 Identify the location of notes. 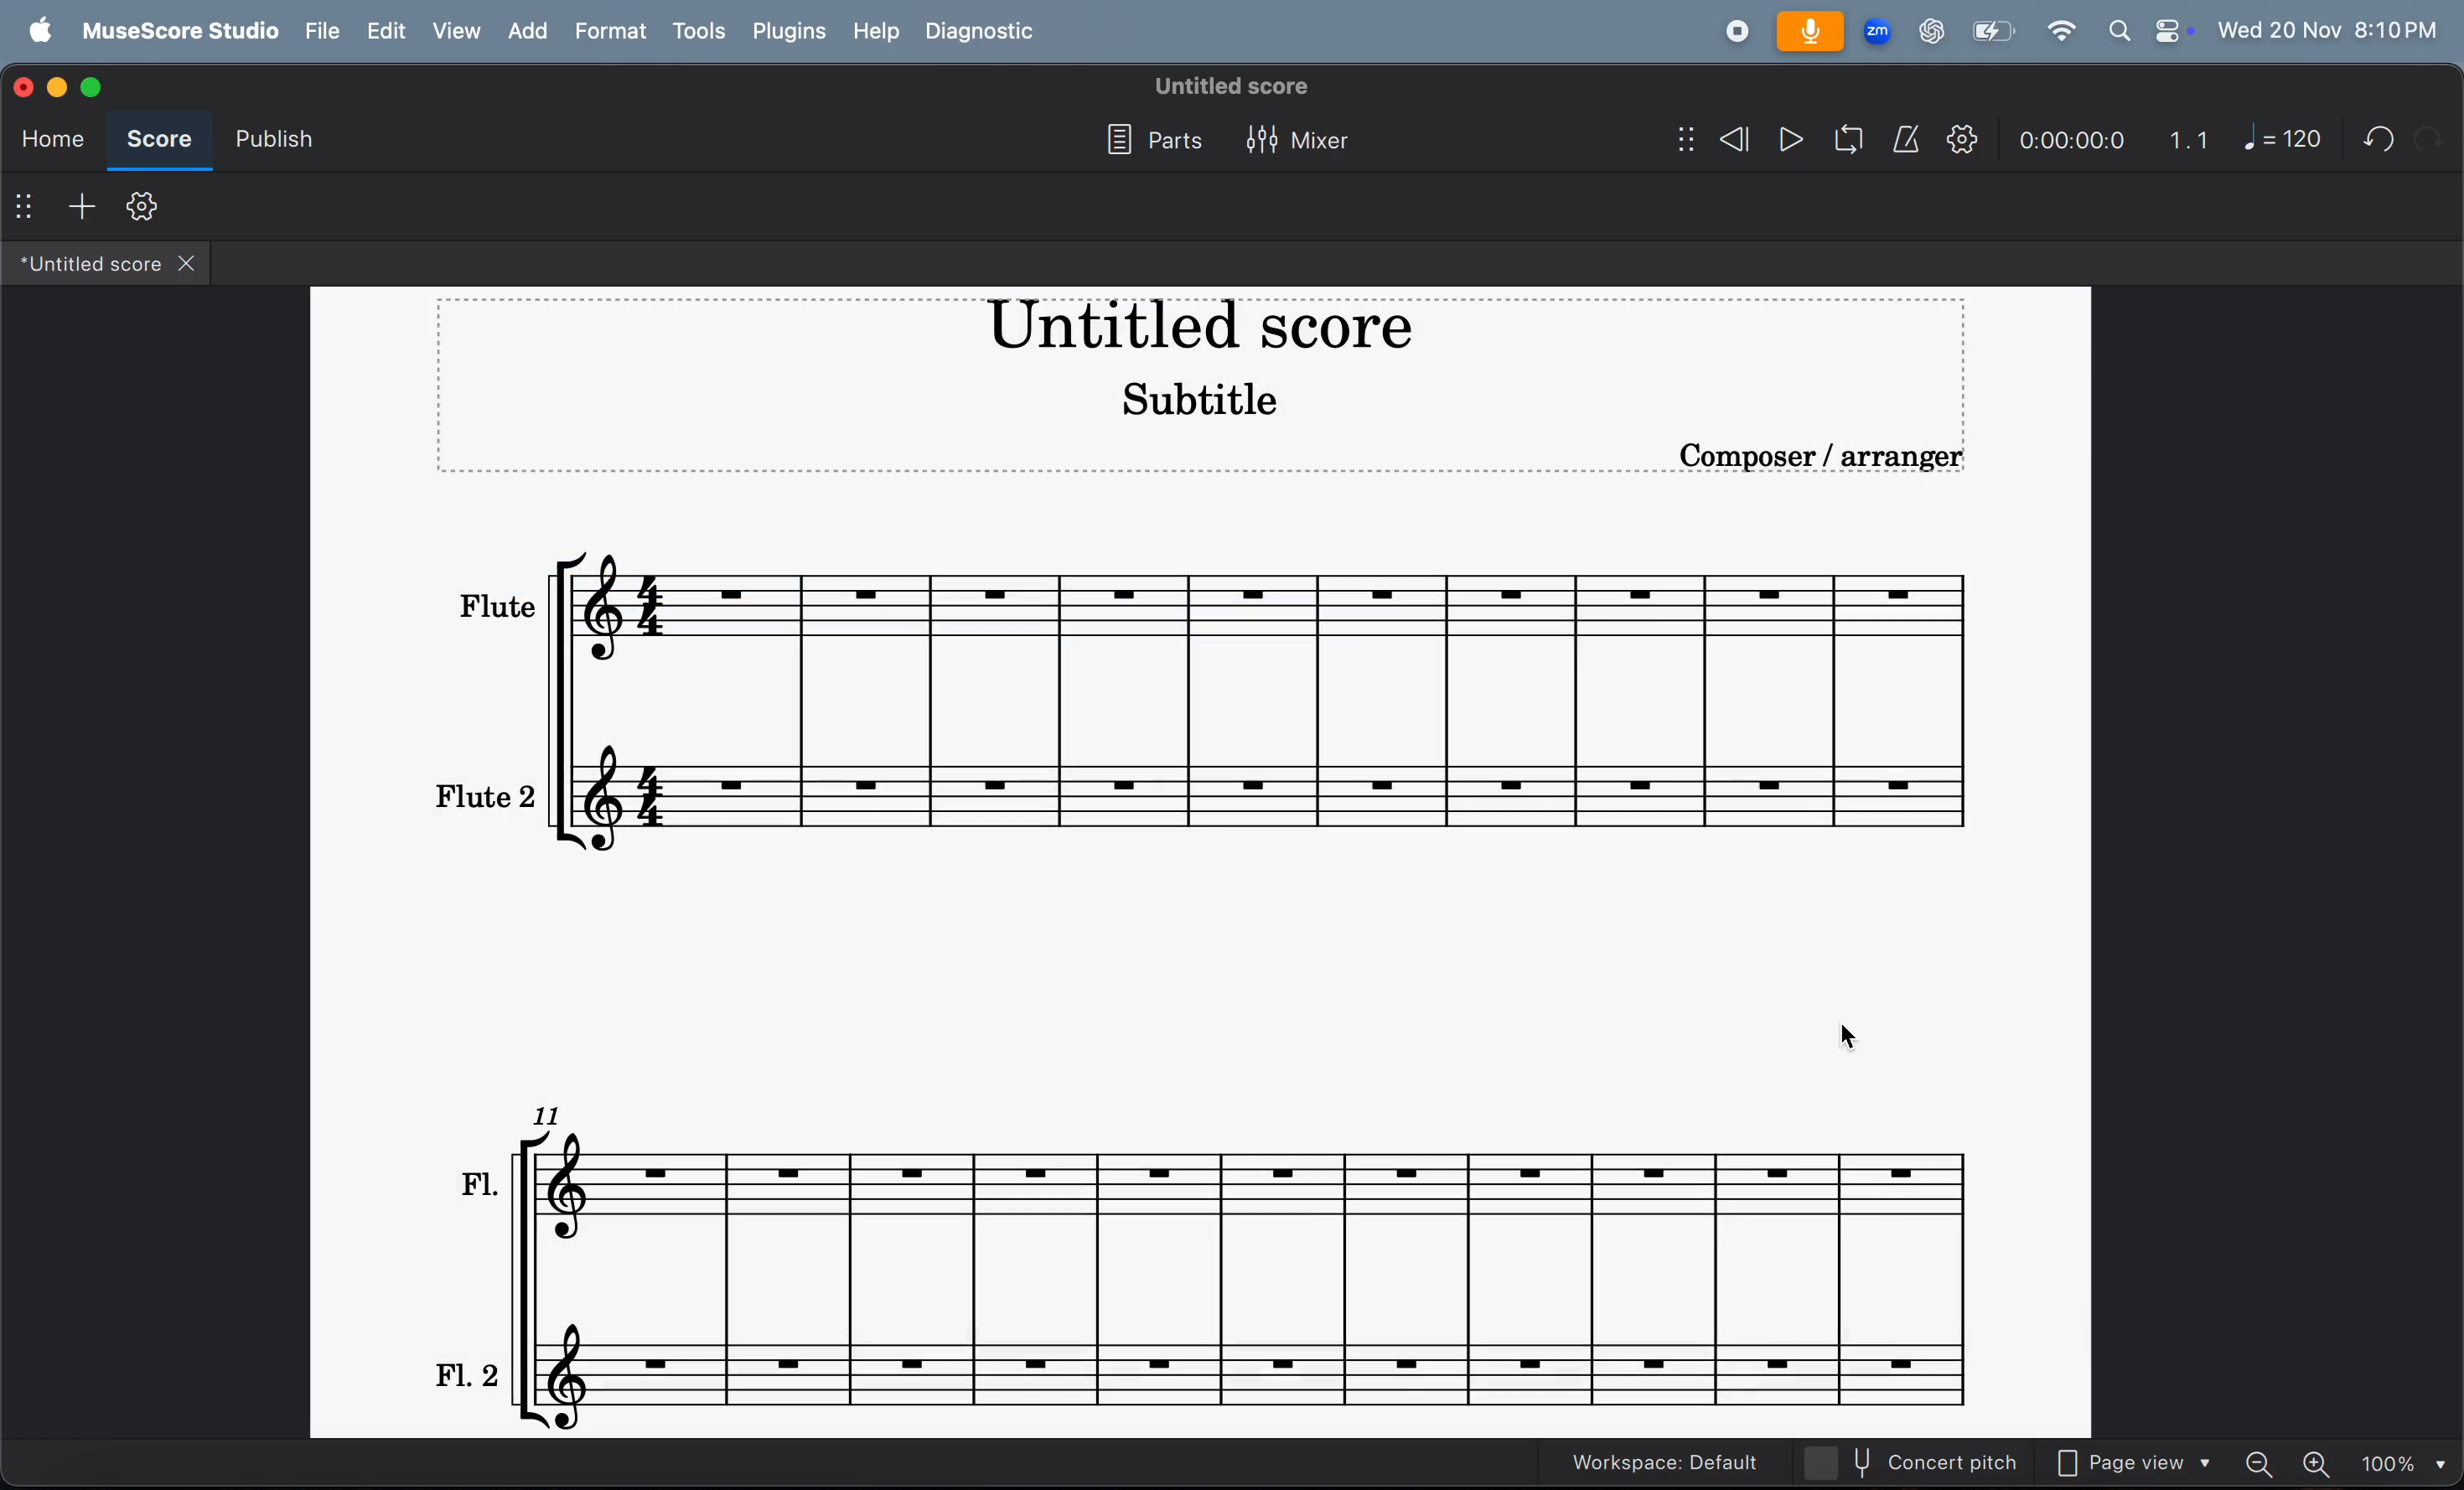
(1197, 695).